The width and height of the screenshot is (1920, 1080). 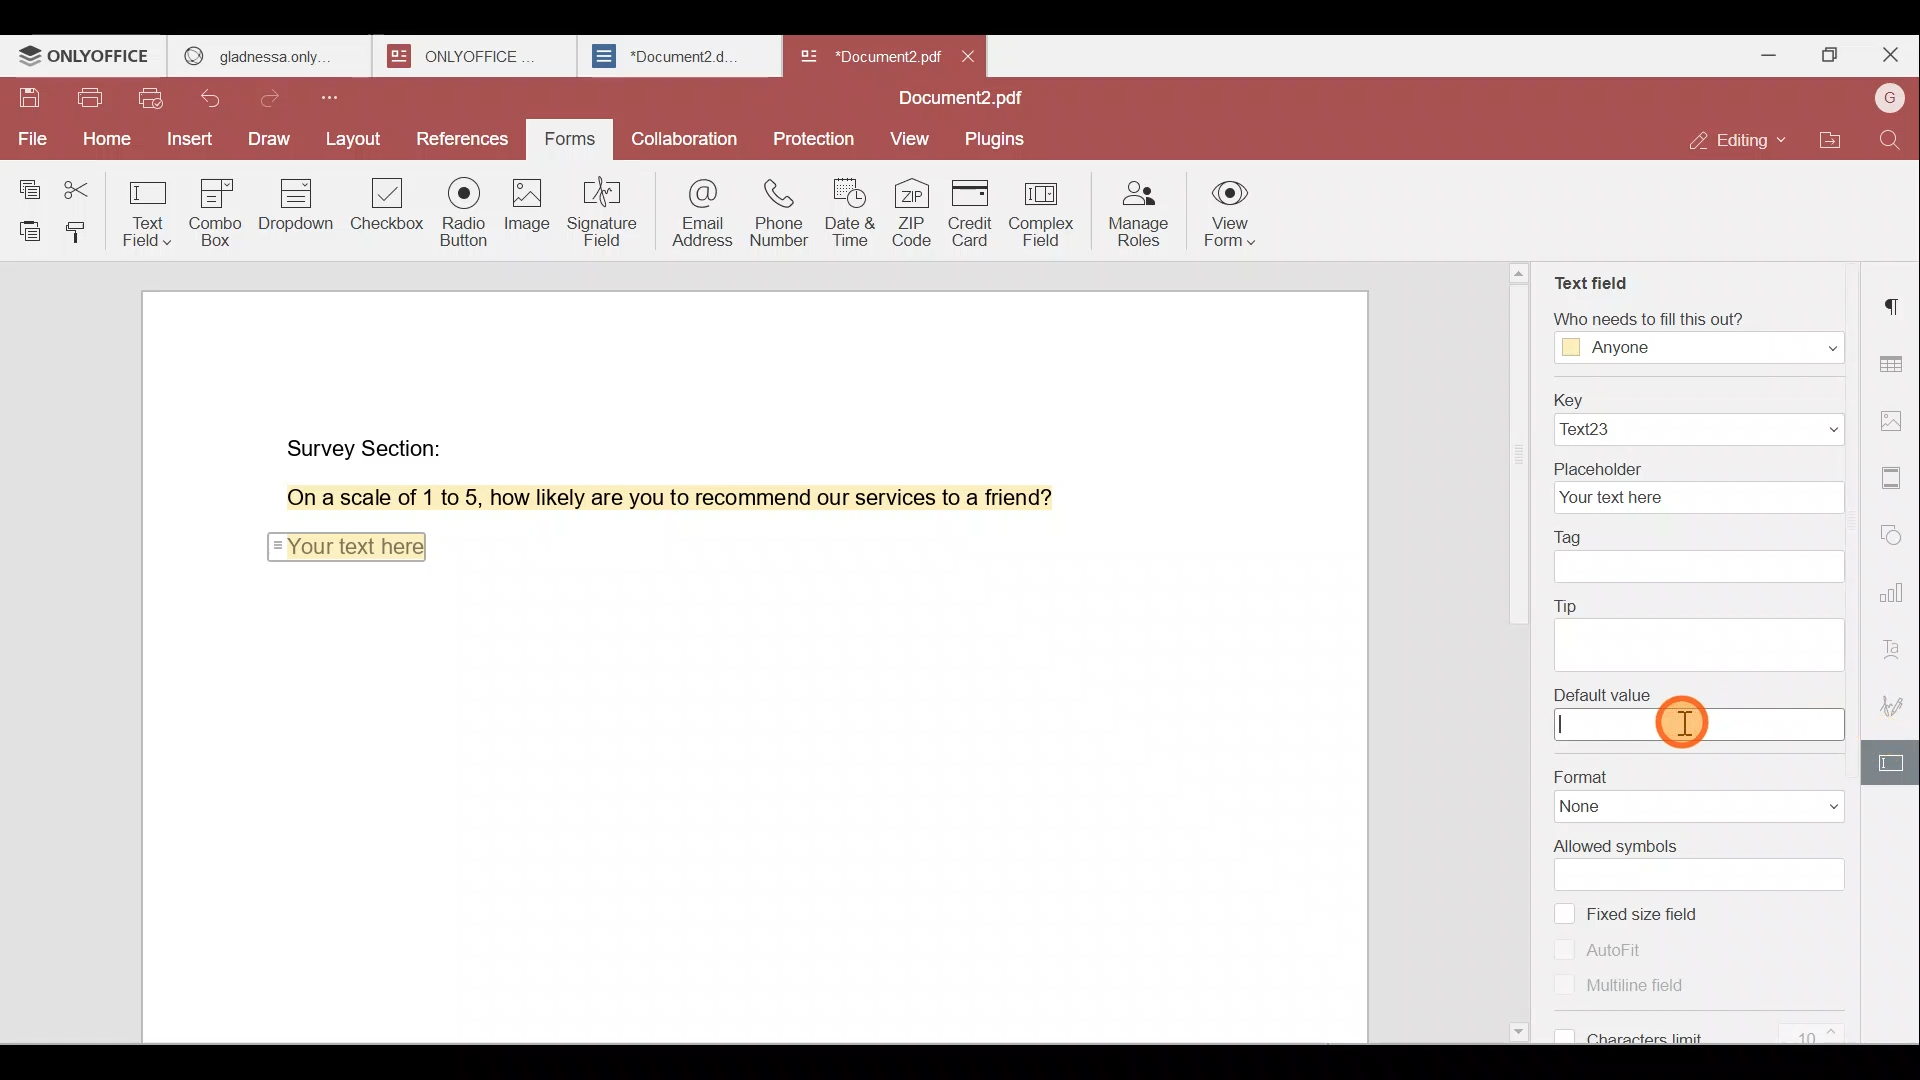 I want to click on Collaboration, so click(x=682, y=137).